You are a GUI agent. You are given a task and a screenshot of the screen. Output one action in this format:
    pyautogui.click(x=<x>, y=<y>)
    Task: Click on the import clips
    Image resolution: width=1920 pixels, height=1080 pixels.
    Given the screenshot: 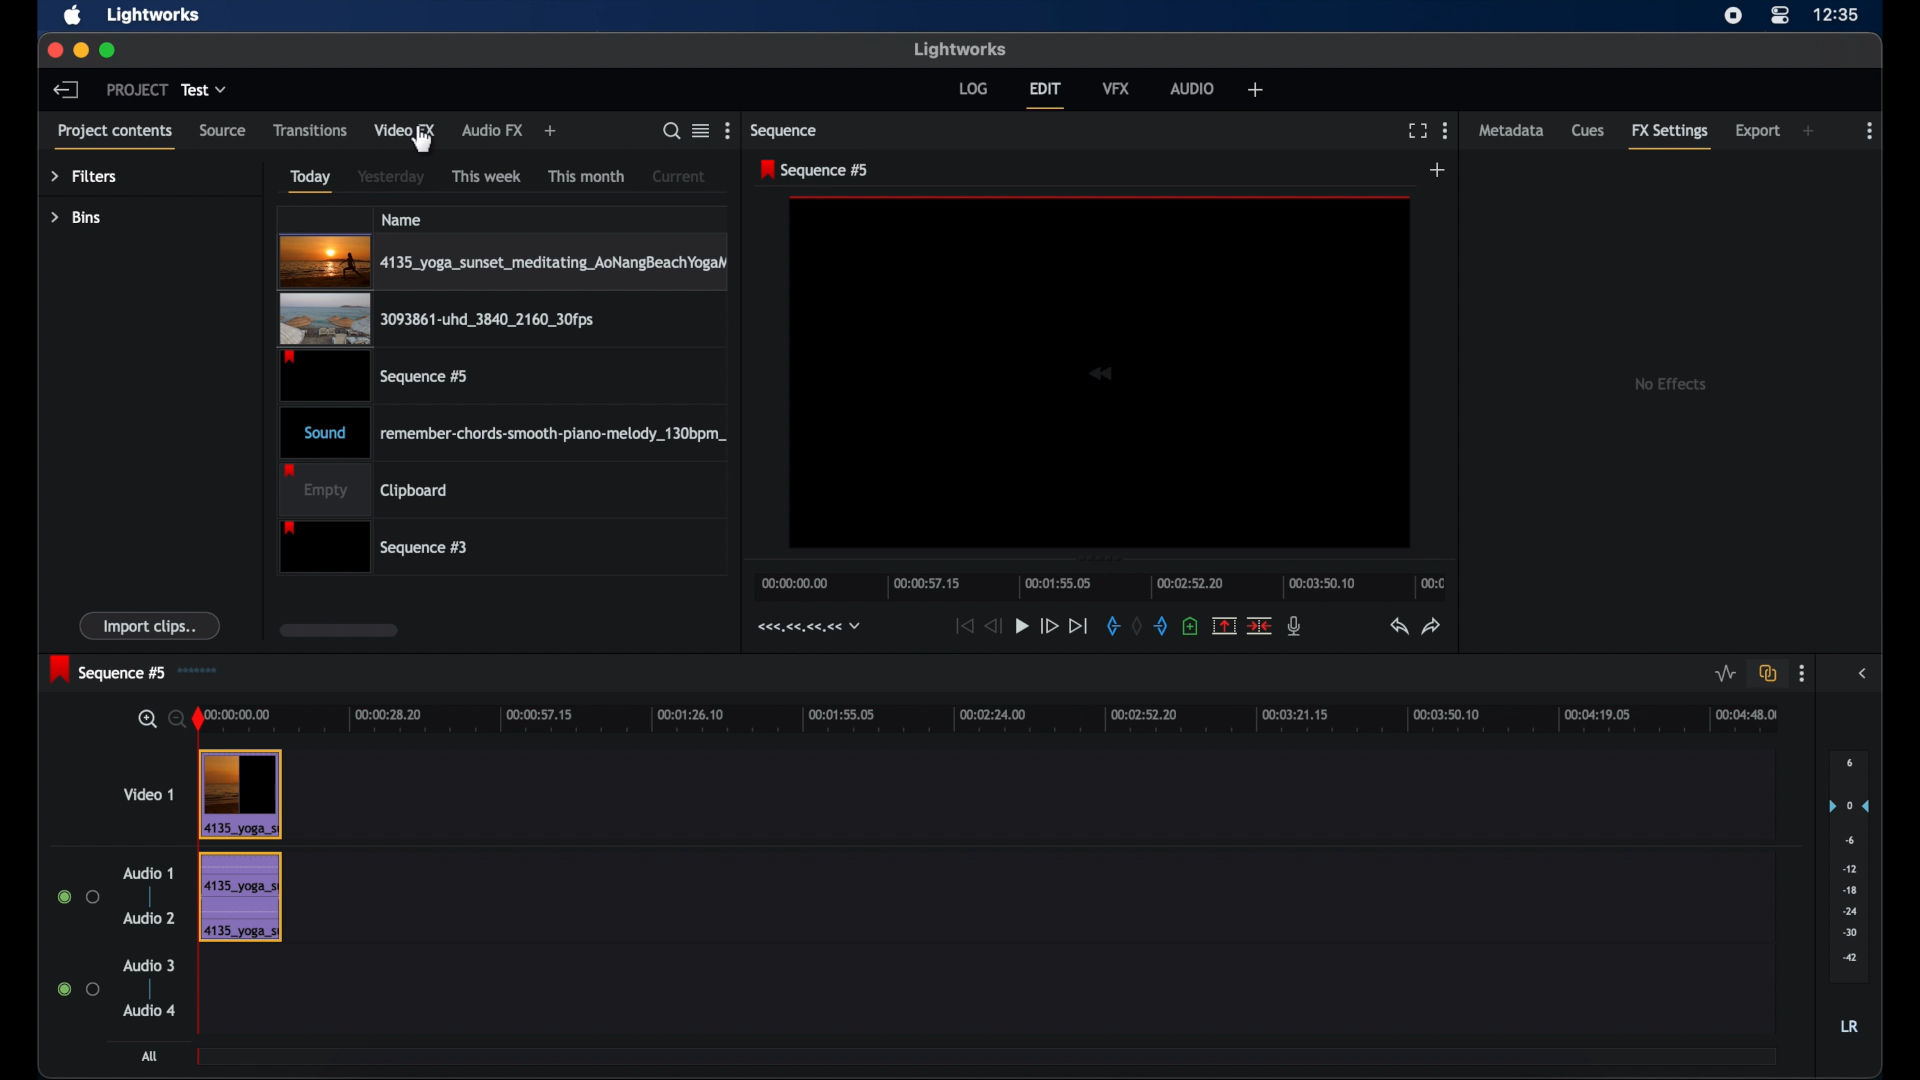 What is the action you would take?
    pyautogui.click(x=149, y=626)
    